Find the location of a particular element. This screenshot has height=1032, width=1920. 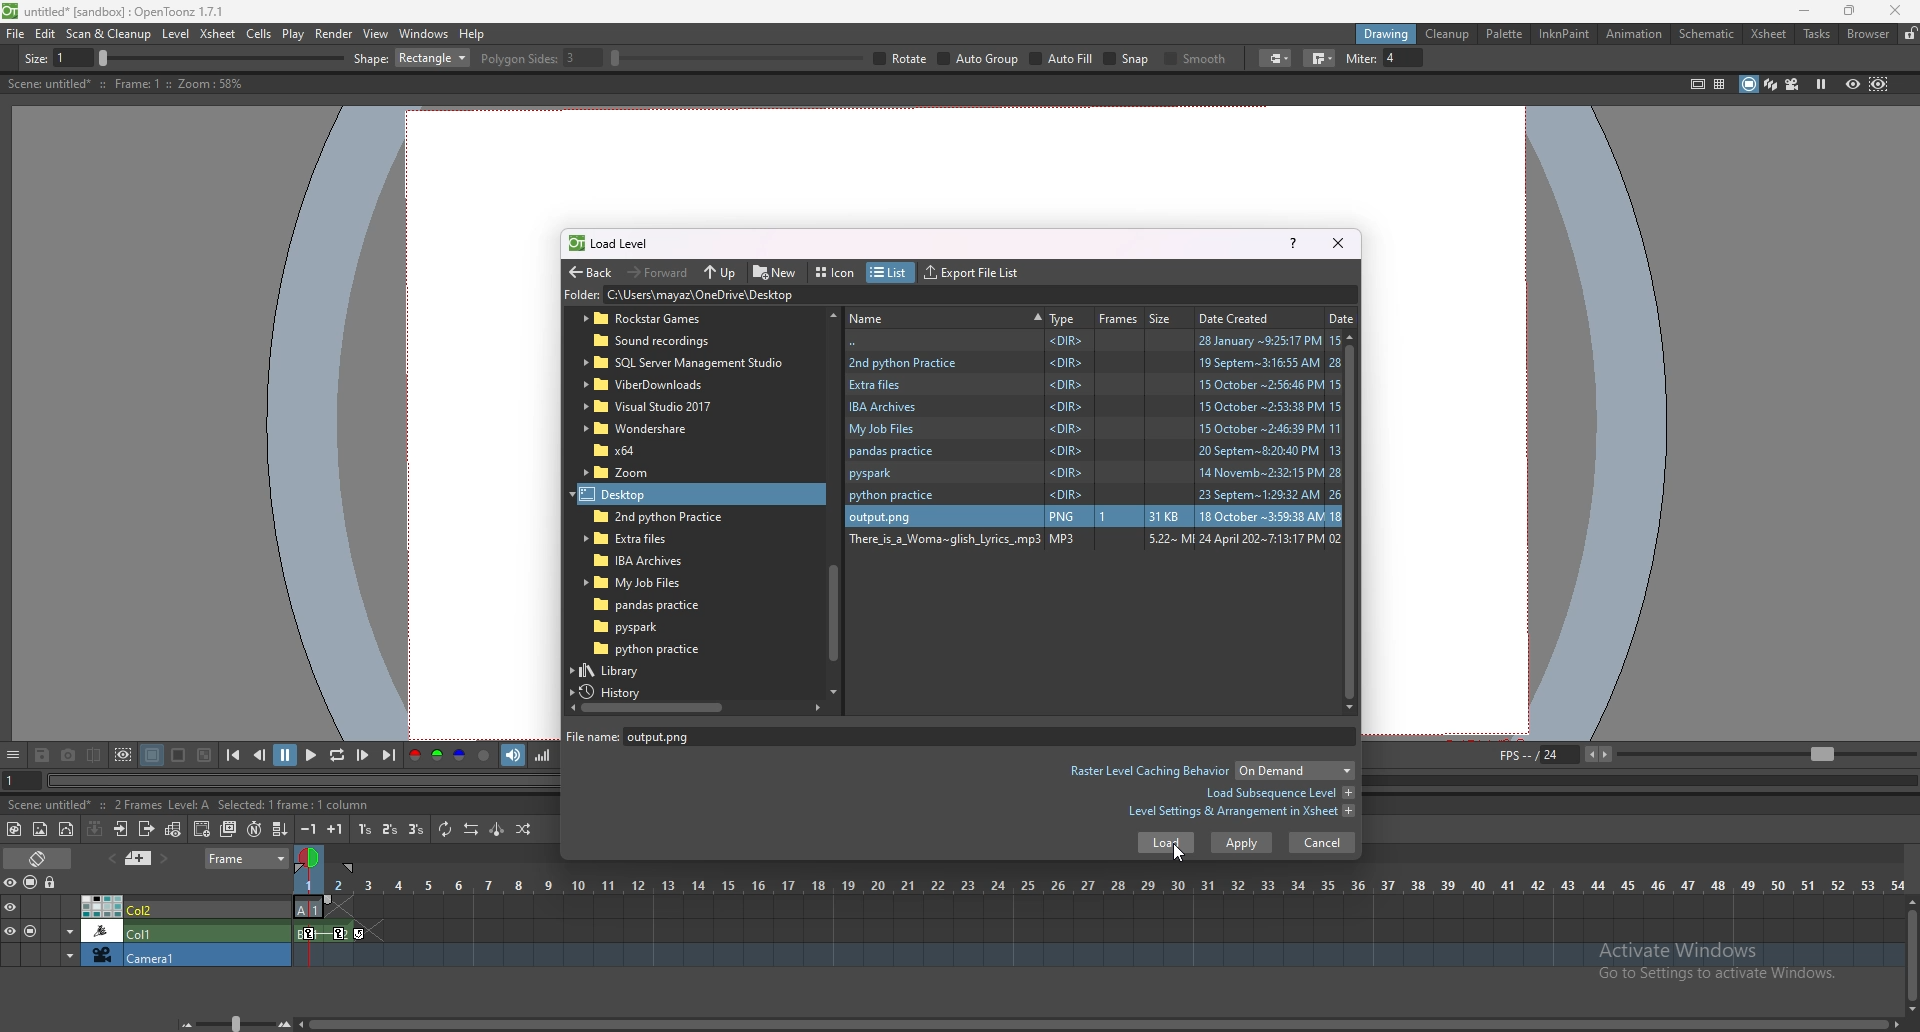

schematic is located at coordinates (1707, 32).